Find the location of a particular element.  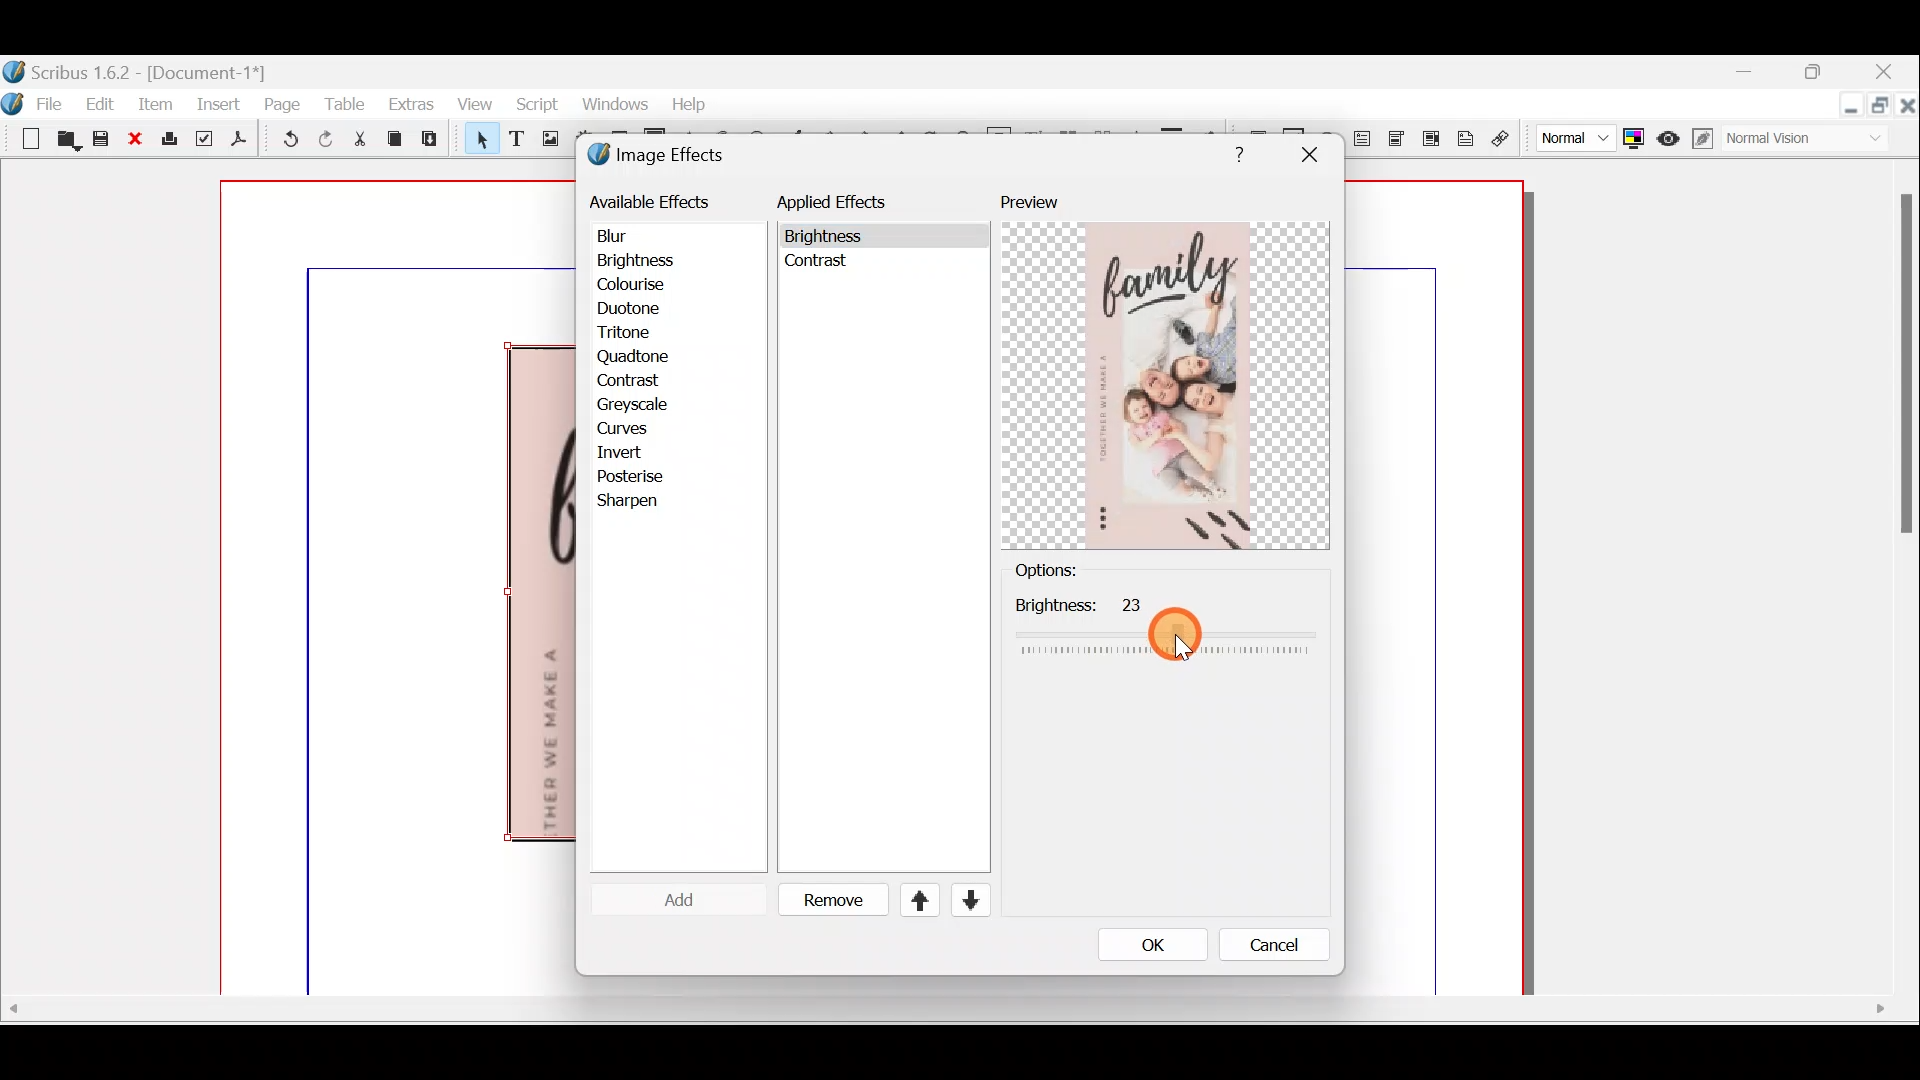

Open is located at coordinates (68, 142).